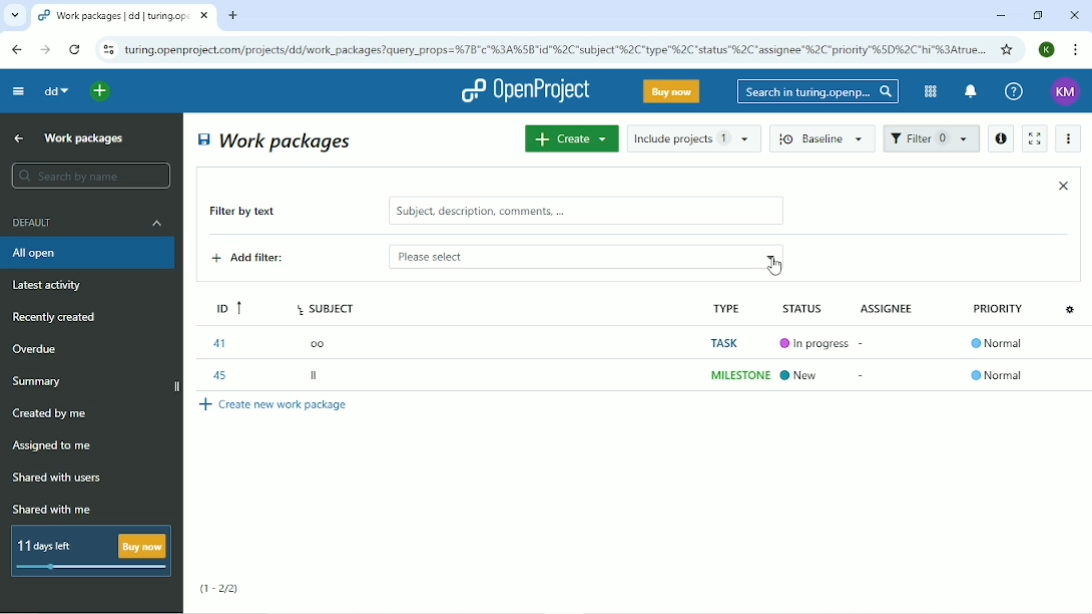  I want to click on Minimize, so click(1000, 16).